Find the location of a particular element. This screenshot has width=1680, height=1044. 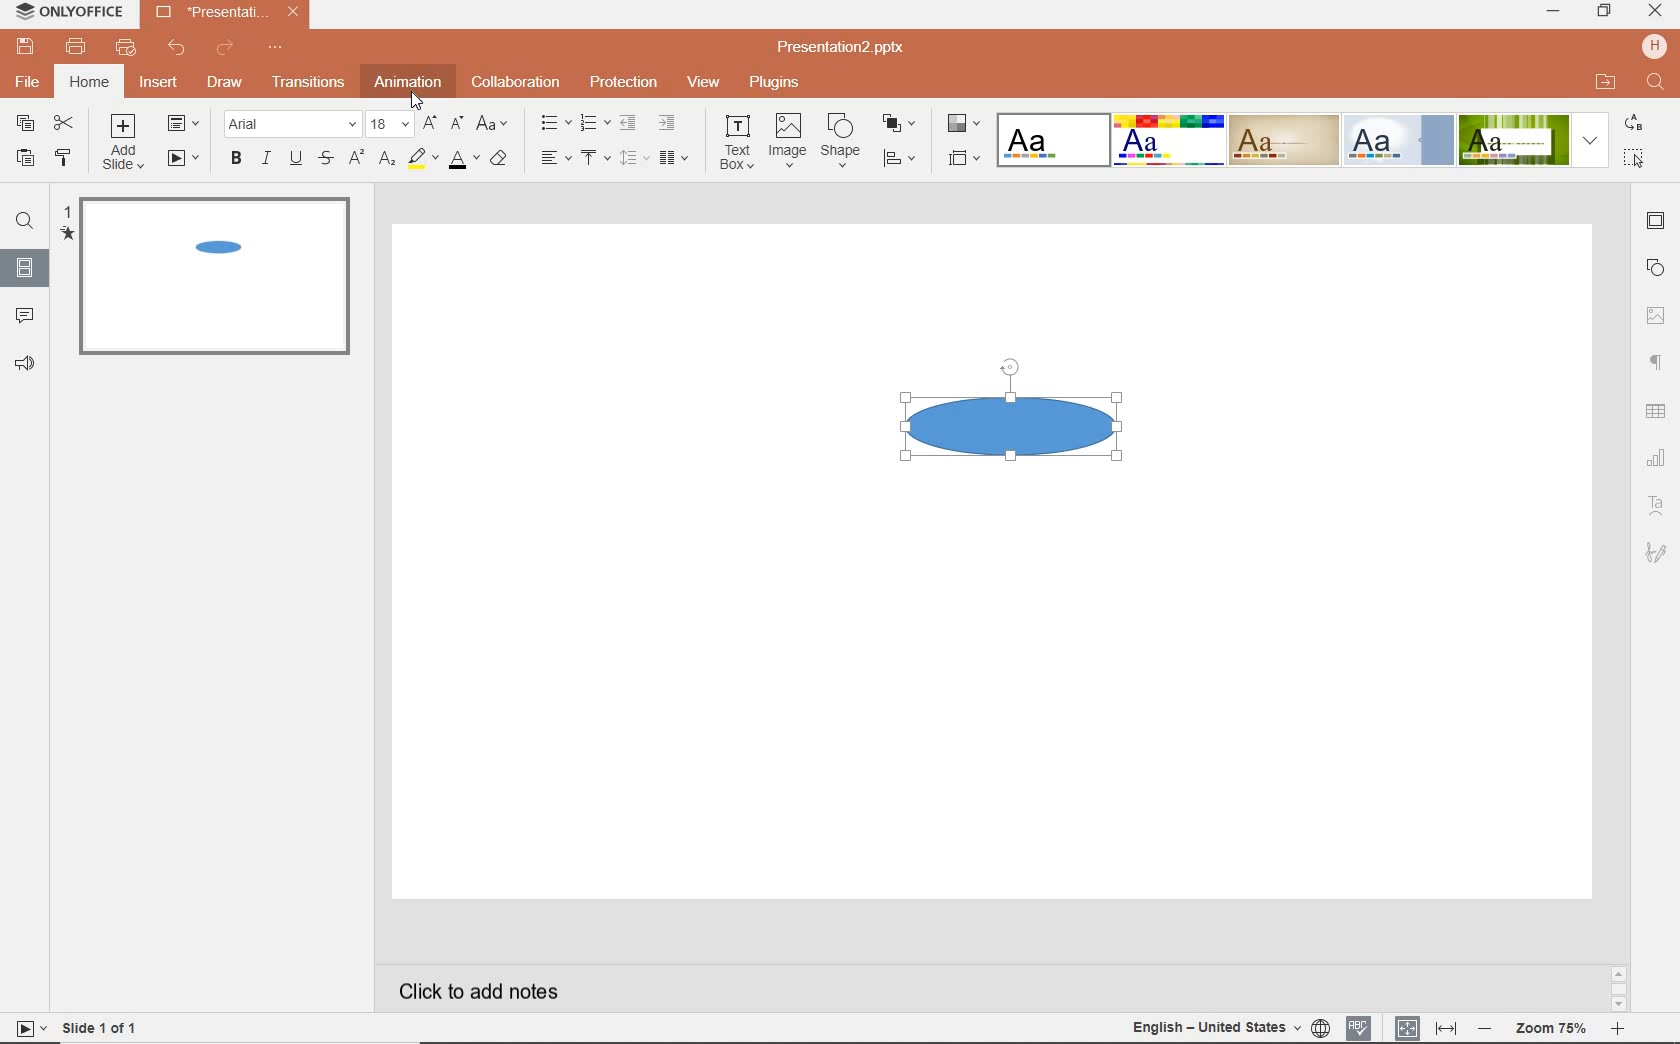

transitions is located at coordinates (308, 83).